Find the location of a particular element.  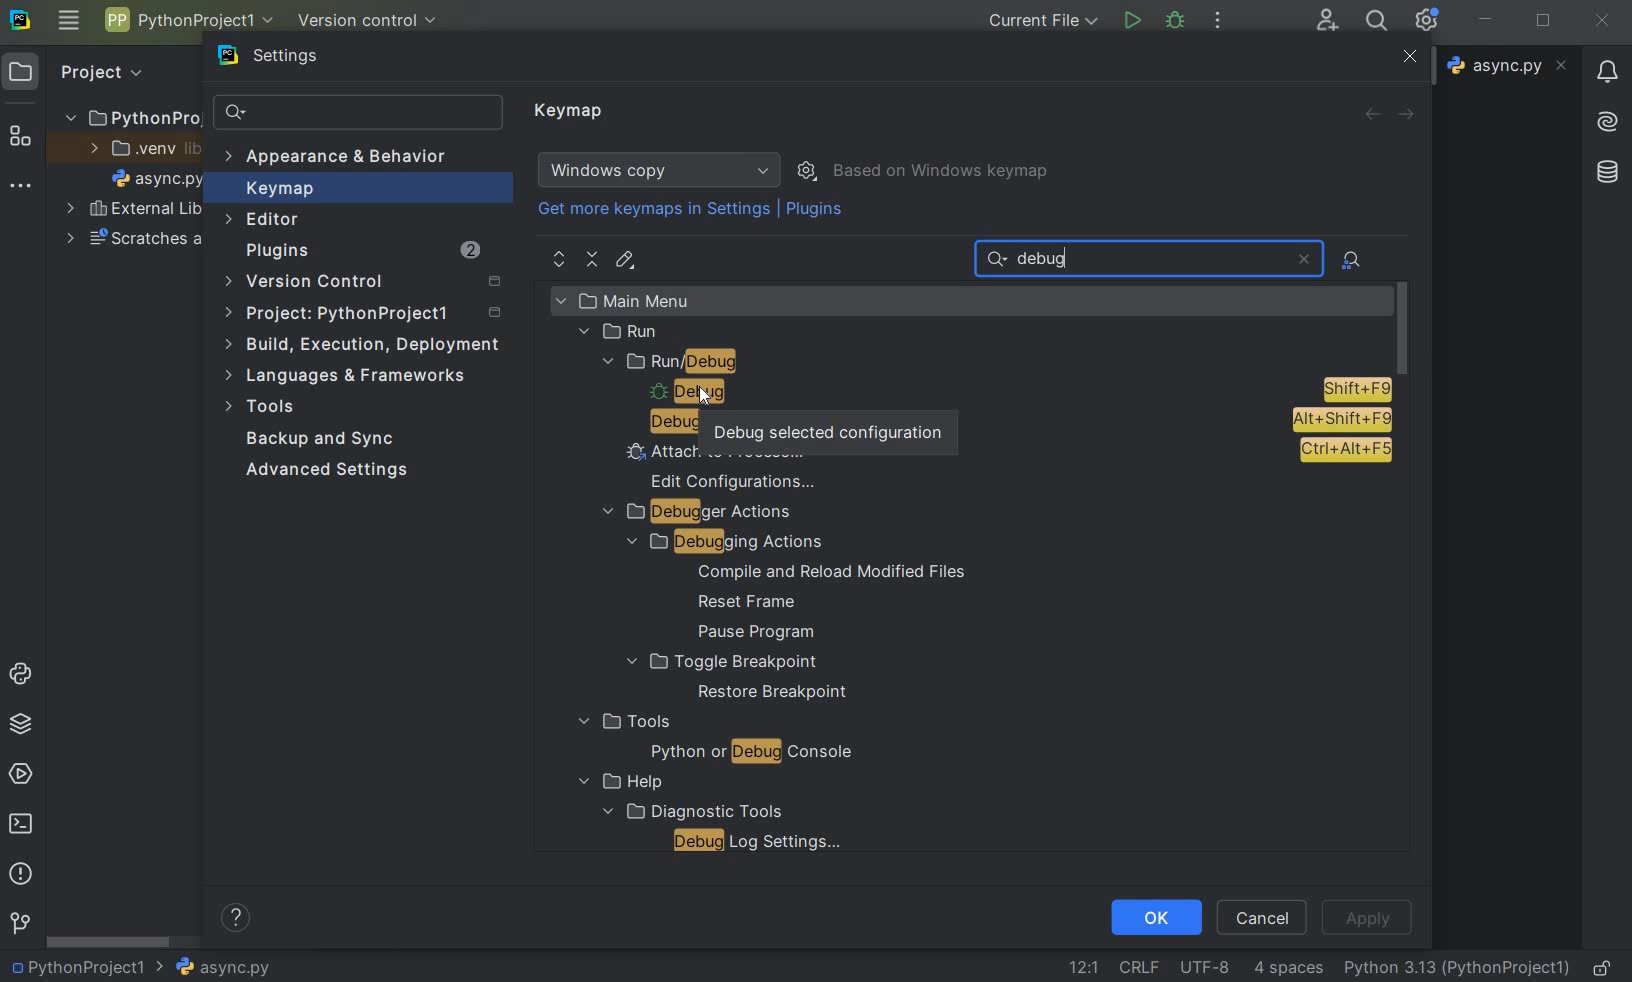

main menu is located at coordinates (68, 20).